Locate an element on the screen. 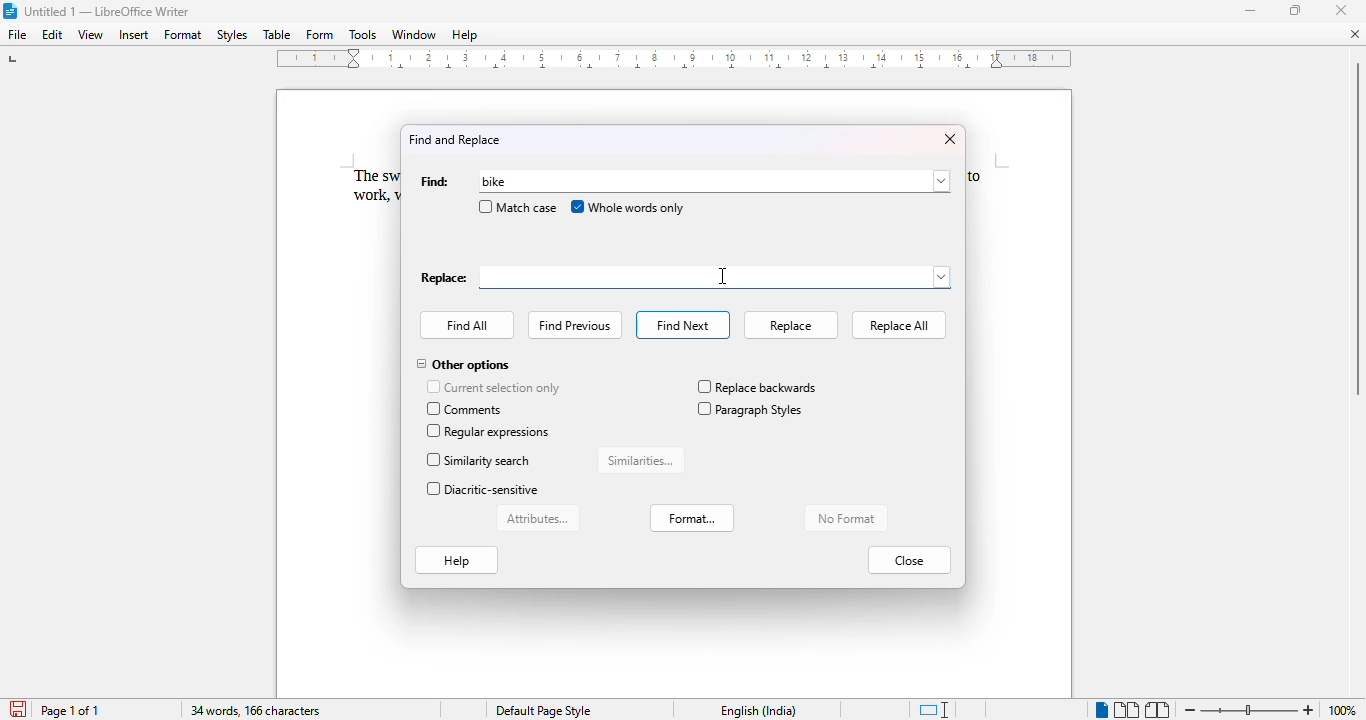  similarities is located at coordinates (641, 460).